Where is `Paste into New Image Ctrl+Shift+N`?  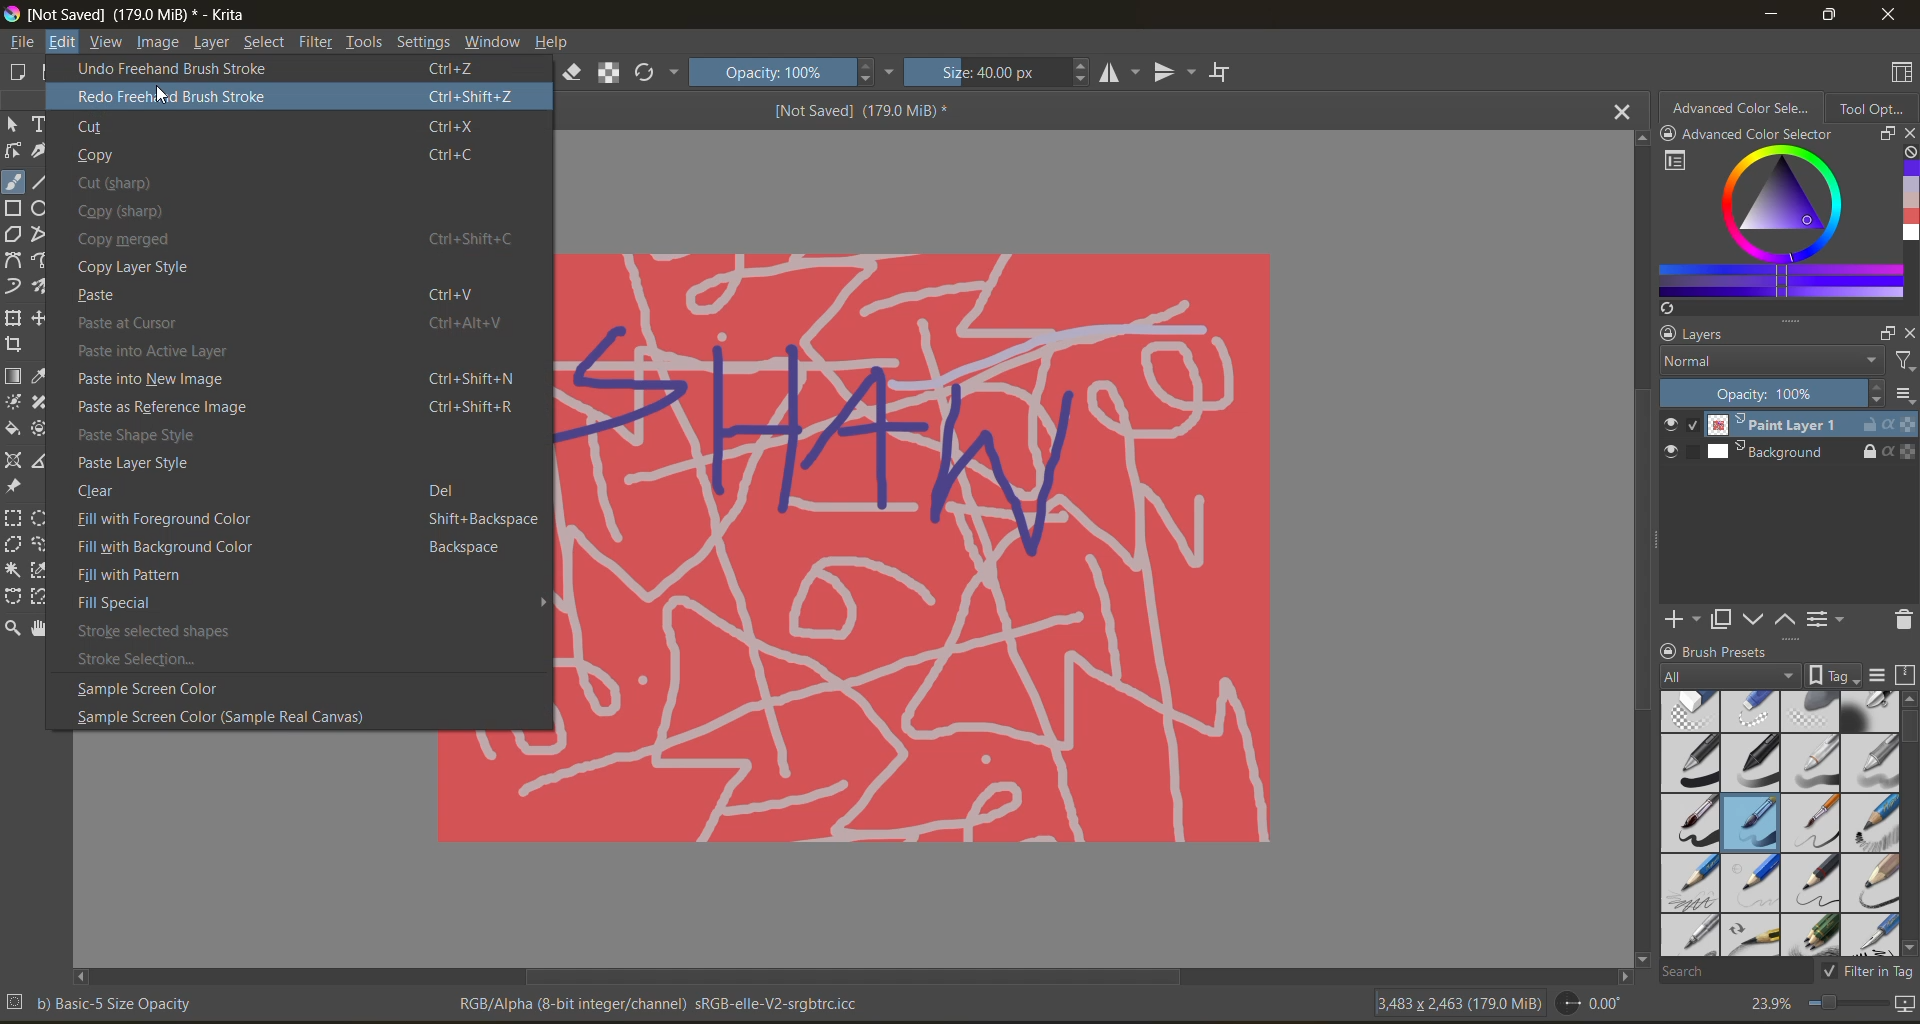 Paste into New Image Ctrl+Shift+N is located at coordinates (296, 380).